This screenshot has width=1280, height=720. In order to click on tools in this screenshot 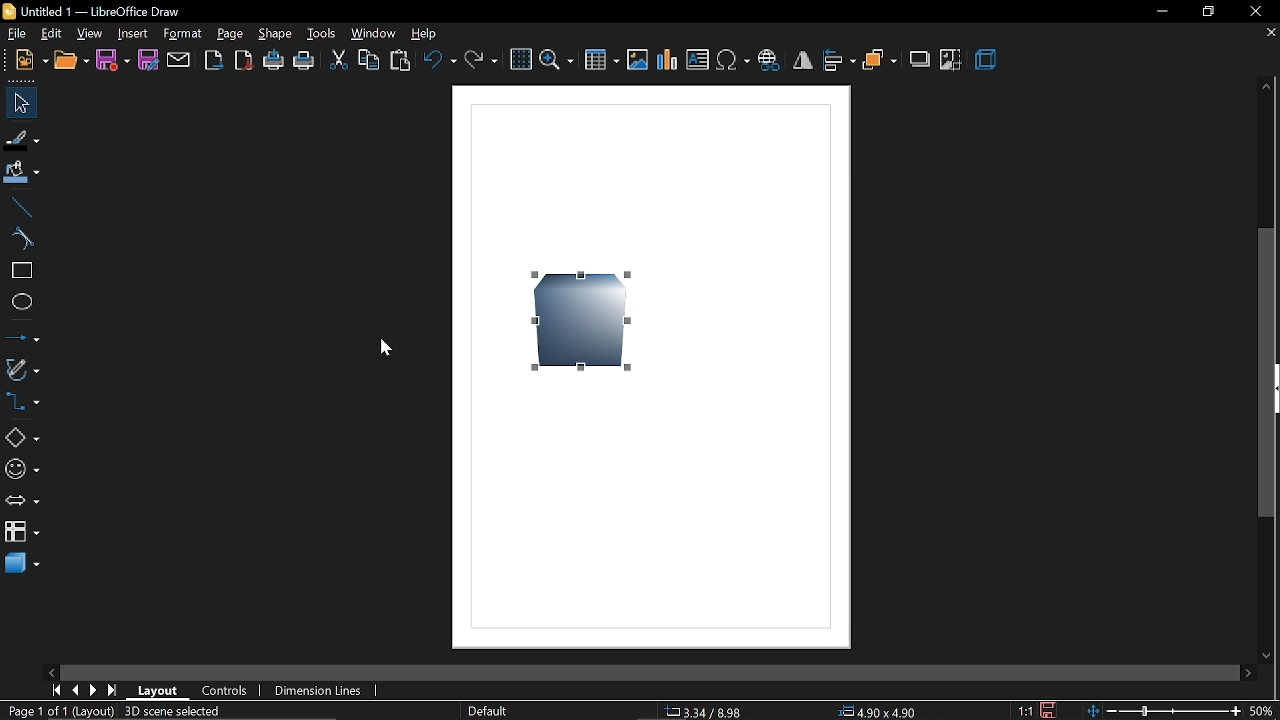, I will do `click(324, 34)`.